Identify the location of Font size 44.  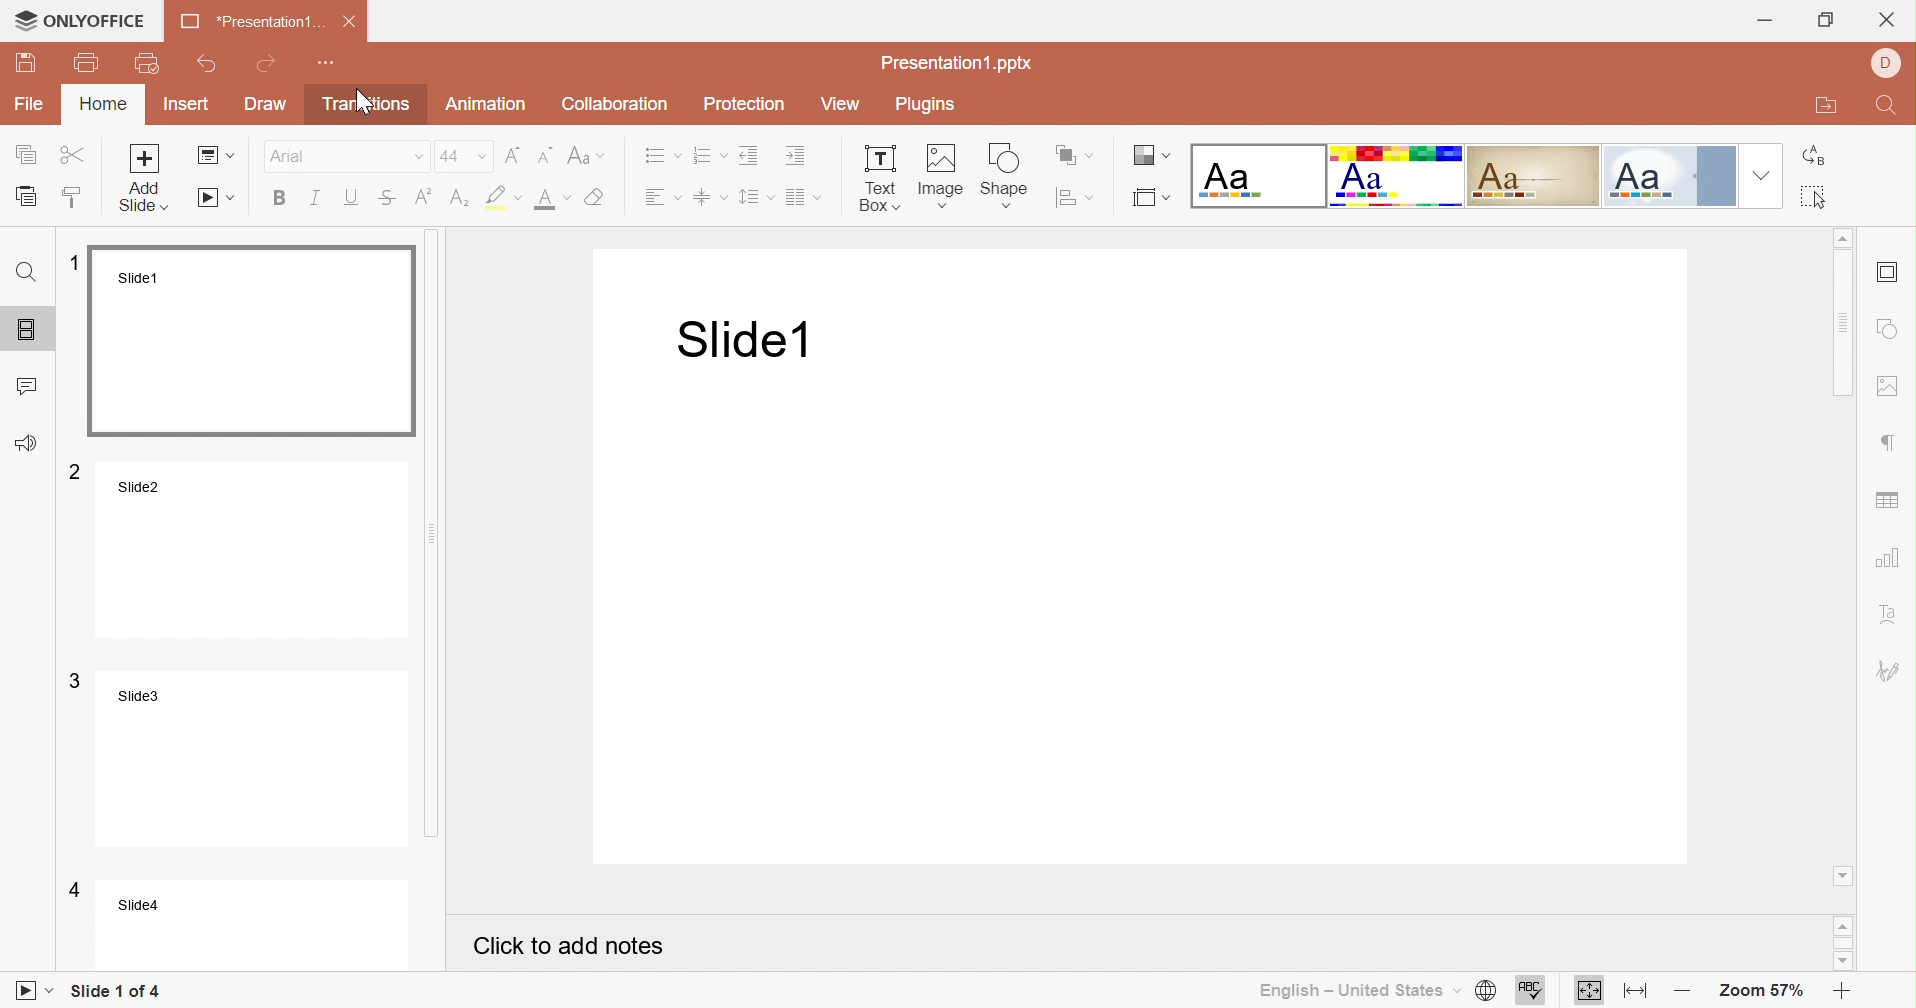
(464, 156).